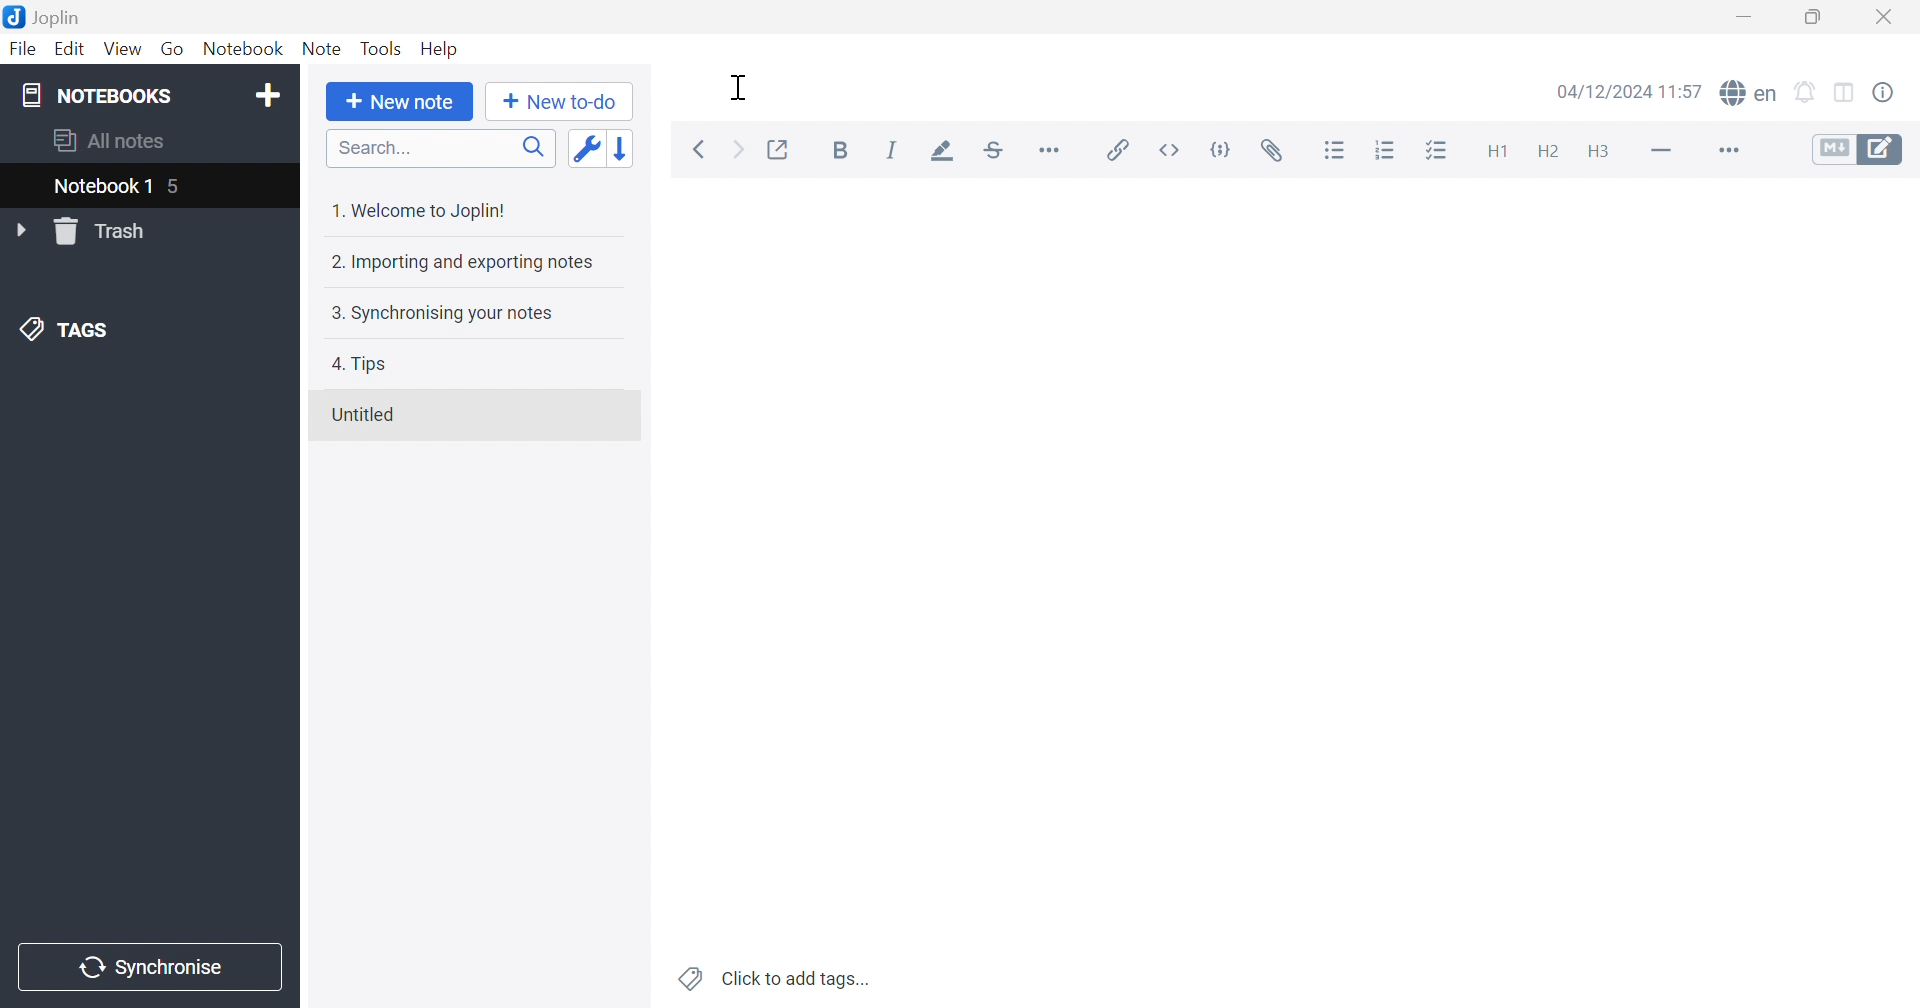  Describe the element at coordinates (441, 314) in the screenshot. I see `3. Synchronising your notes` at that location.